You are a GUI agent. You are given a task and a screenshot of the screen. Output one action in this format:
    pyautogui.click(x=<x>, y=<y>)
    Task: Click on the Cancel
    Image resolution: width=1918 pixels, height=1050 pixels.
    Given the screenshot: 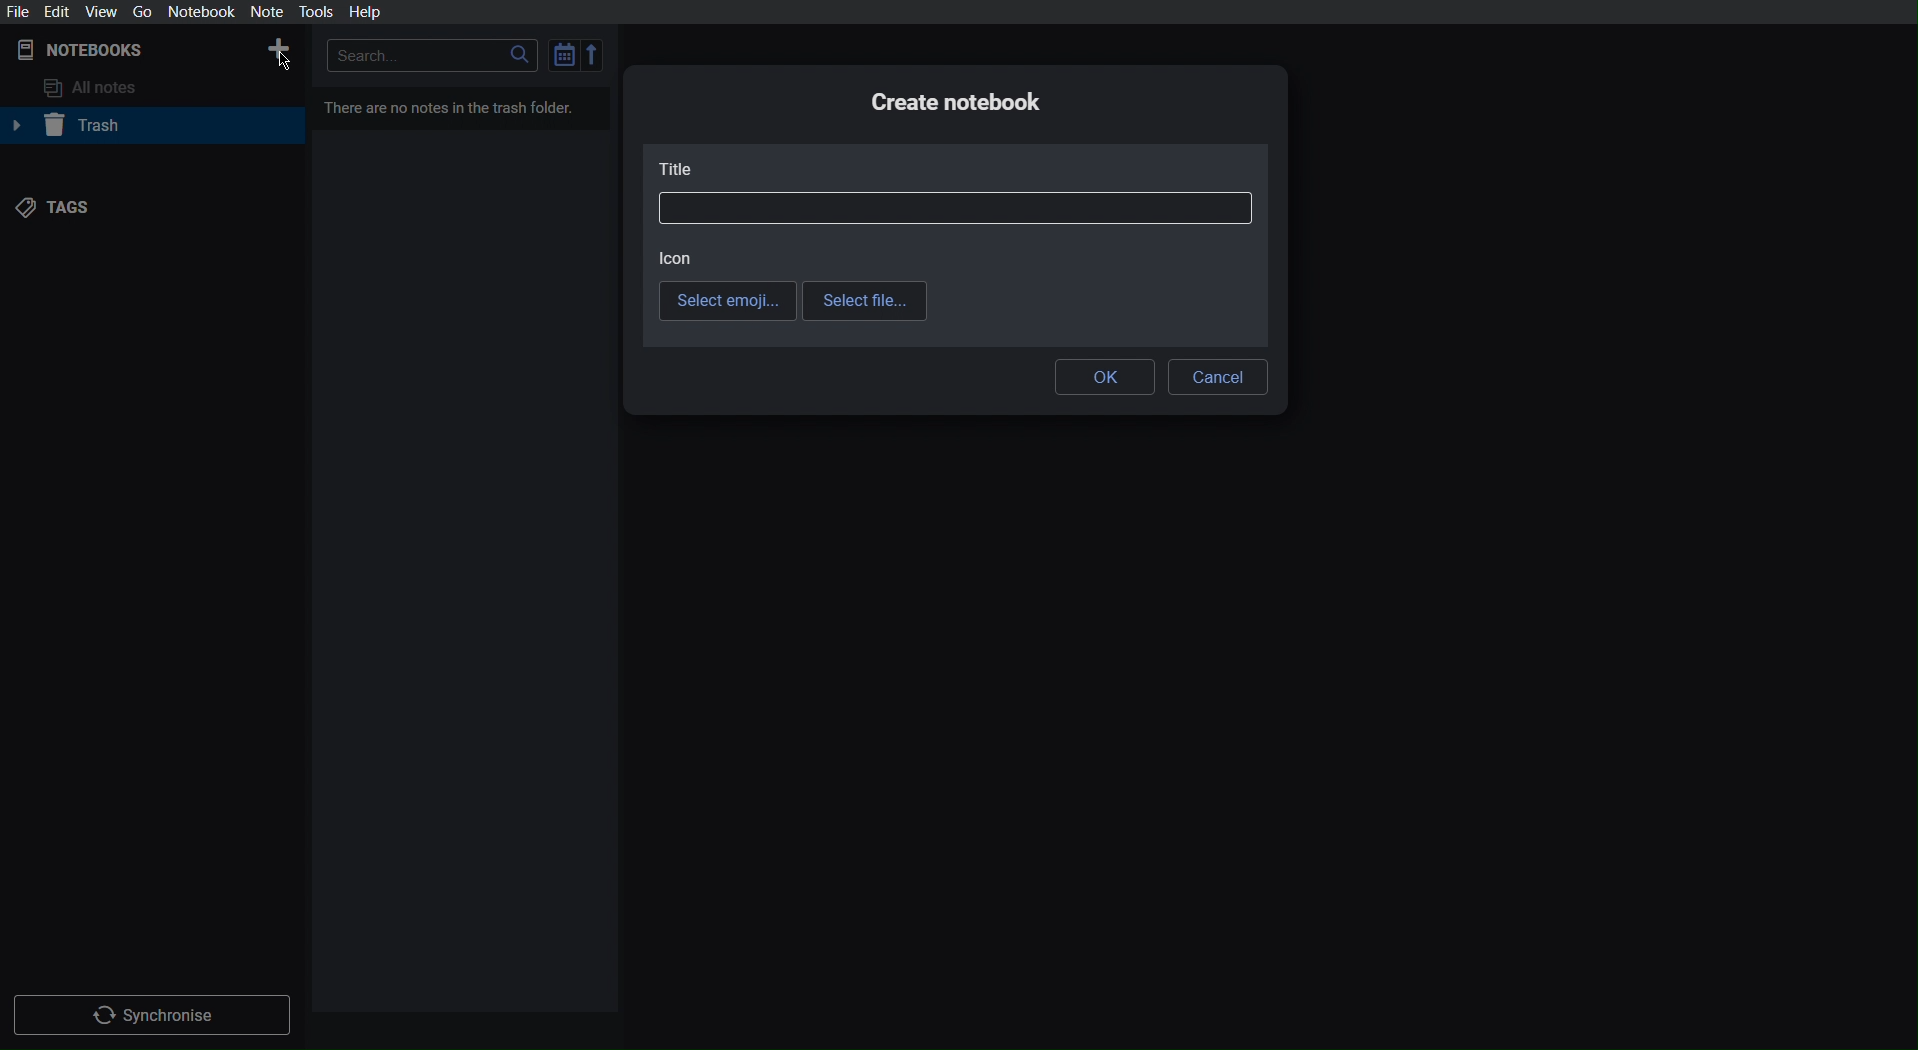 What is the action you would take?
    pyautogui.click(x=1218, y=377)
    